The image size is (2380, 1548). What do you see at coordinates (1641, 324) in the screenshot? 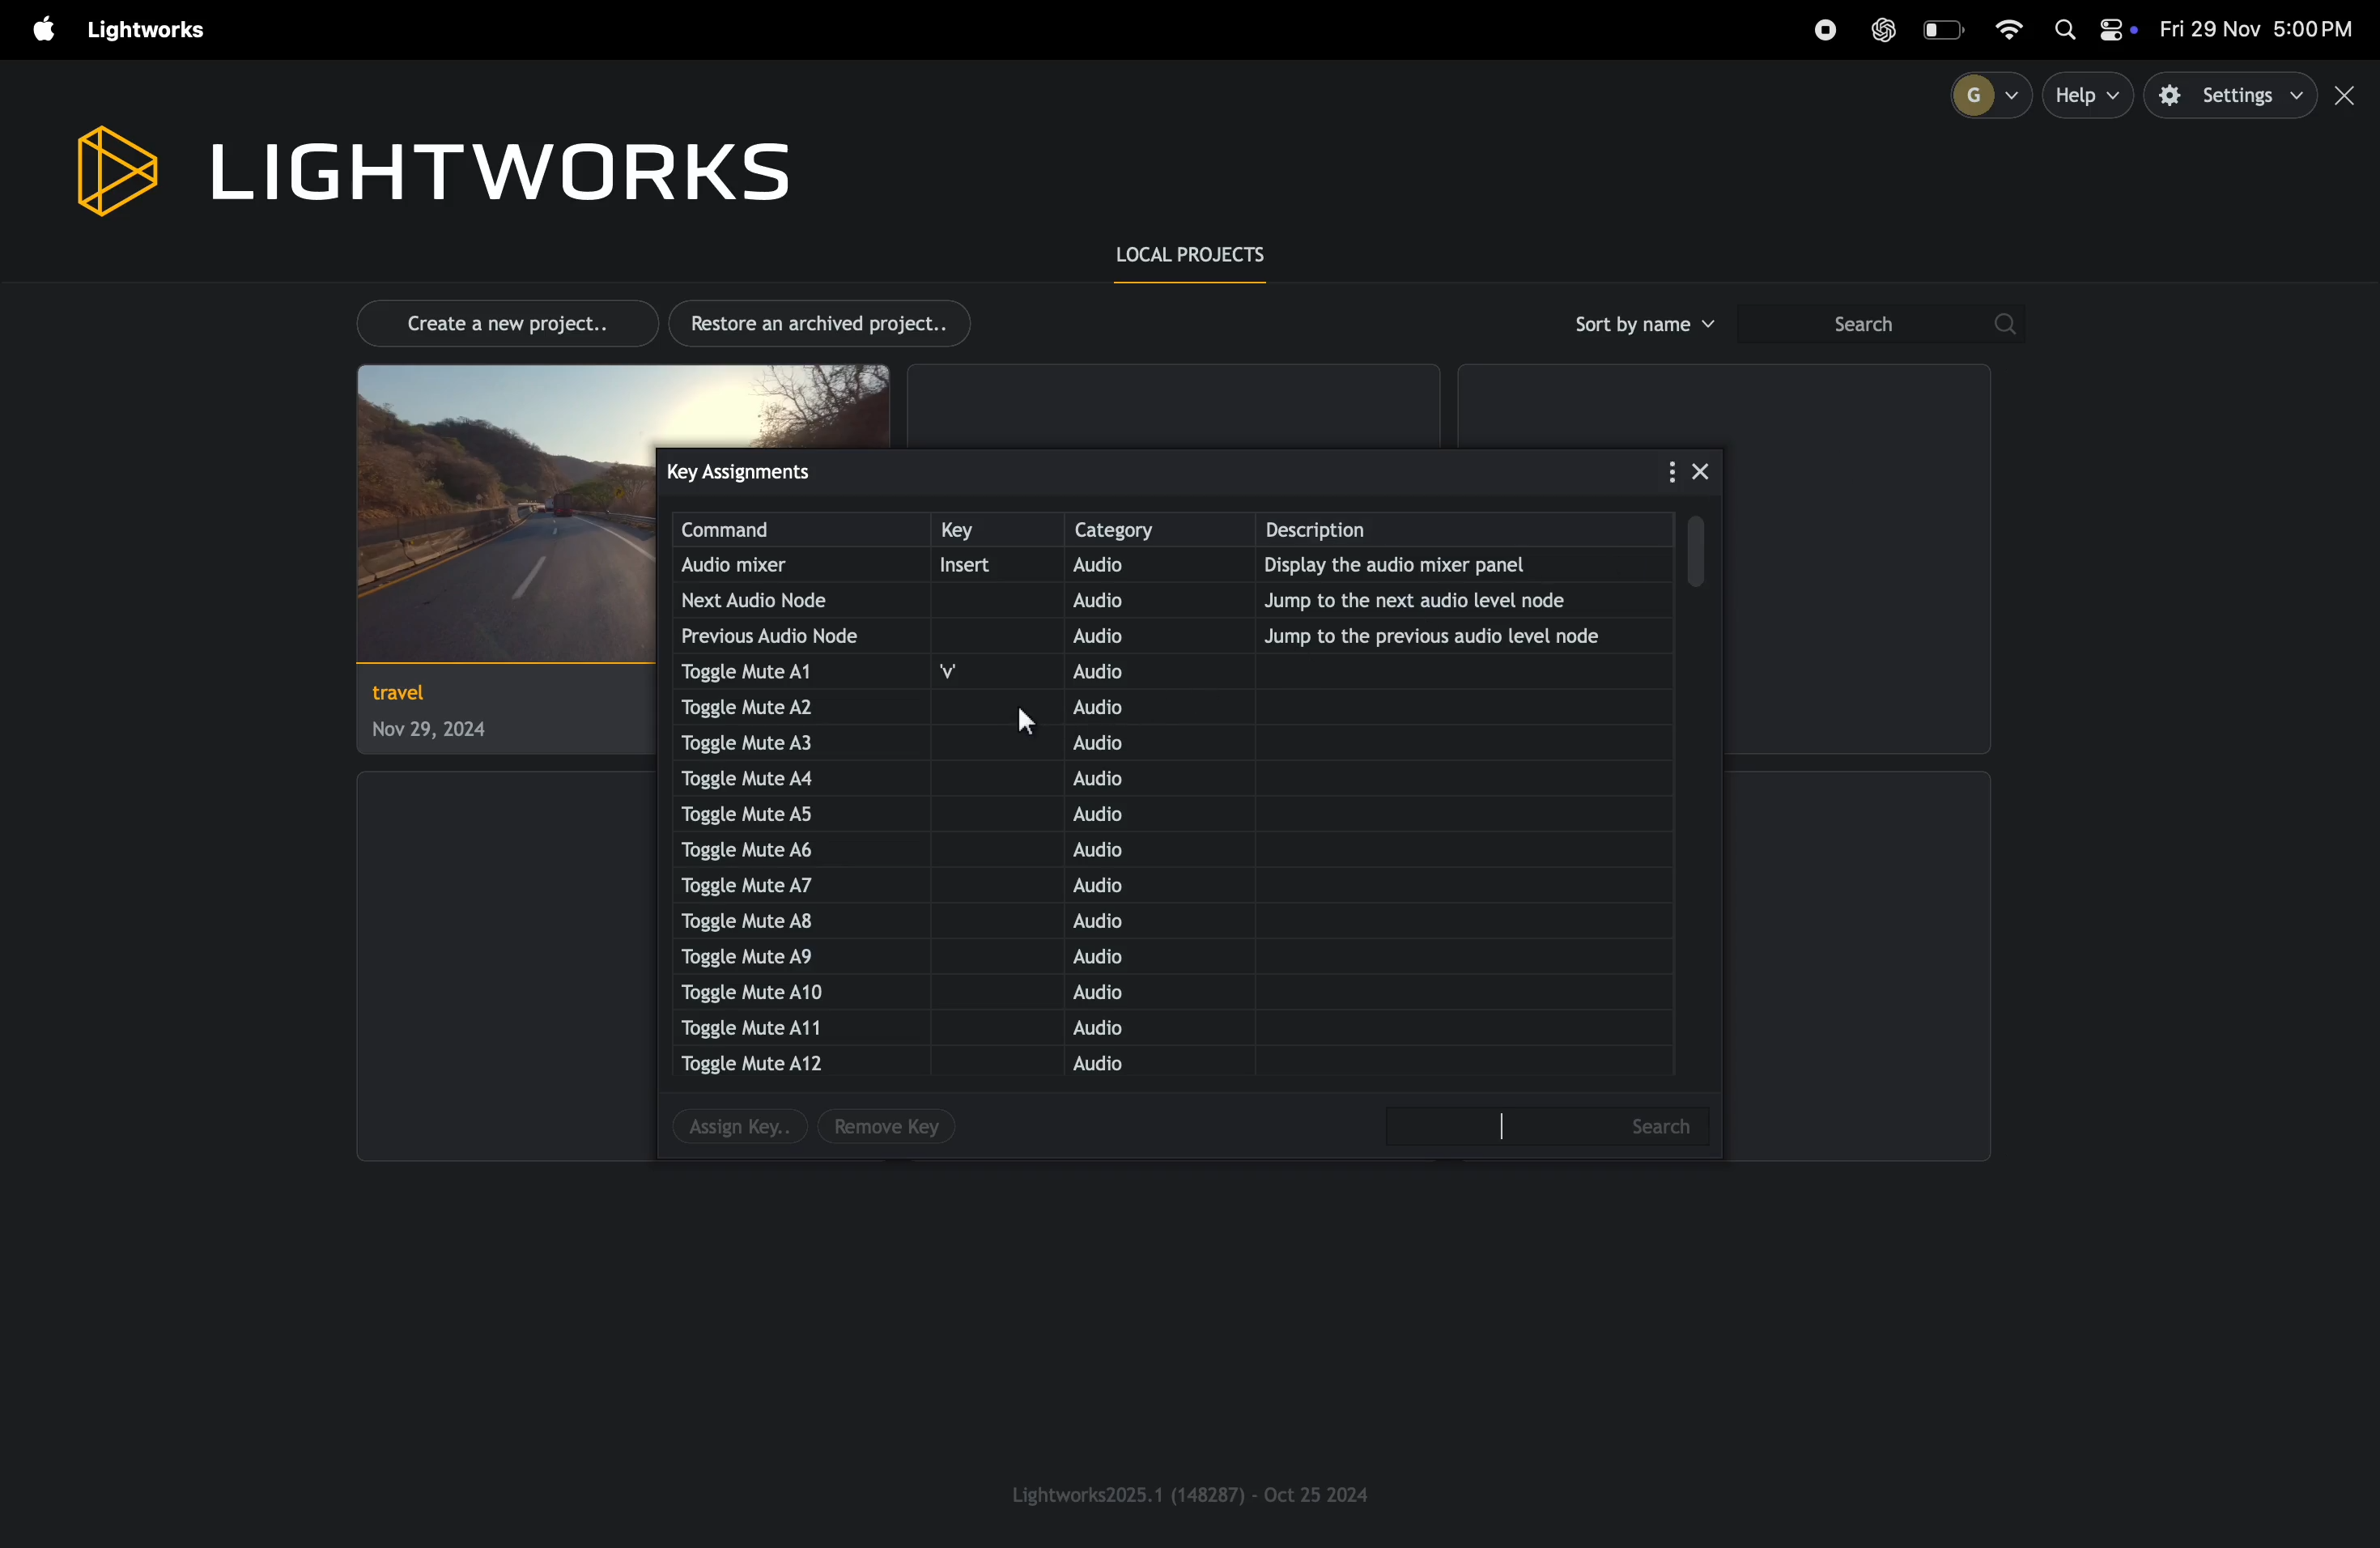
I see `sort by name` at bounding box center [1641, 324].